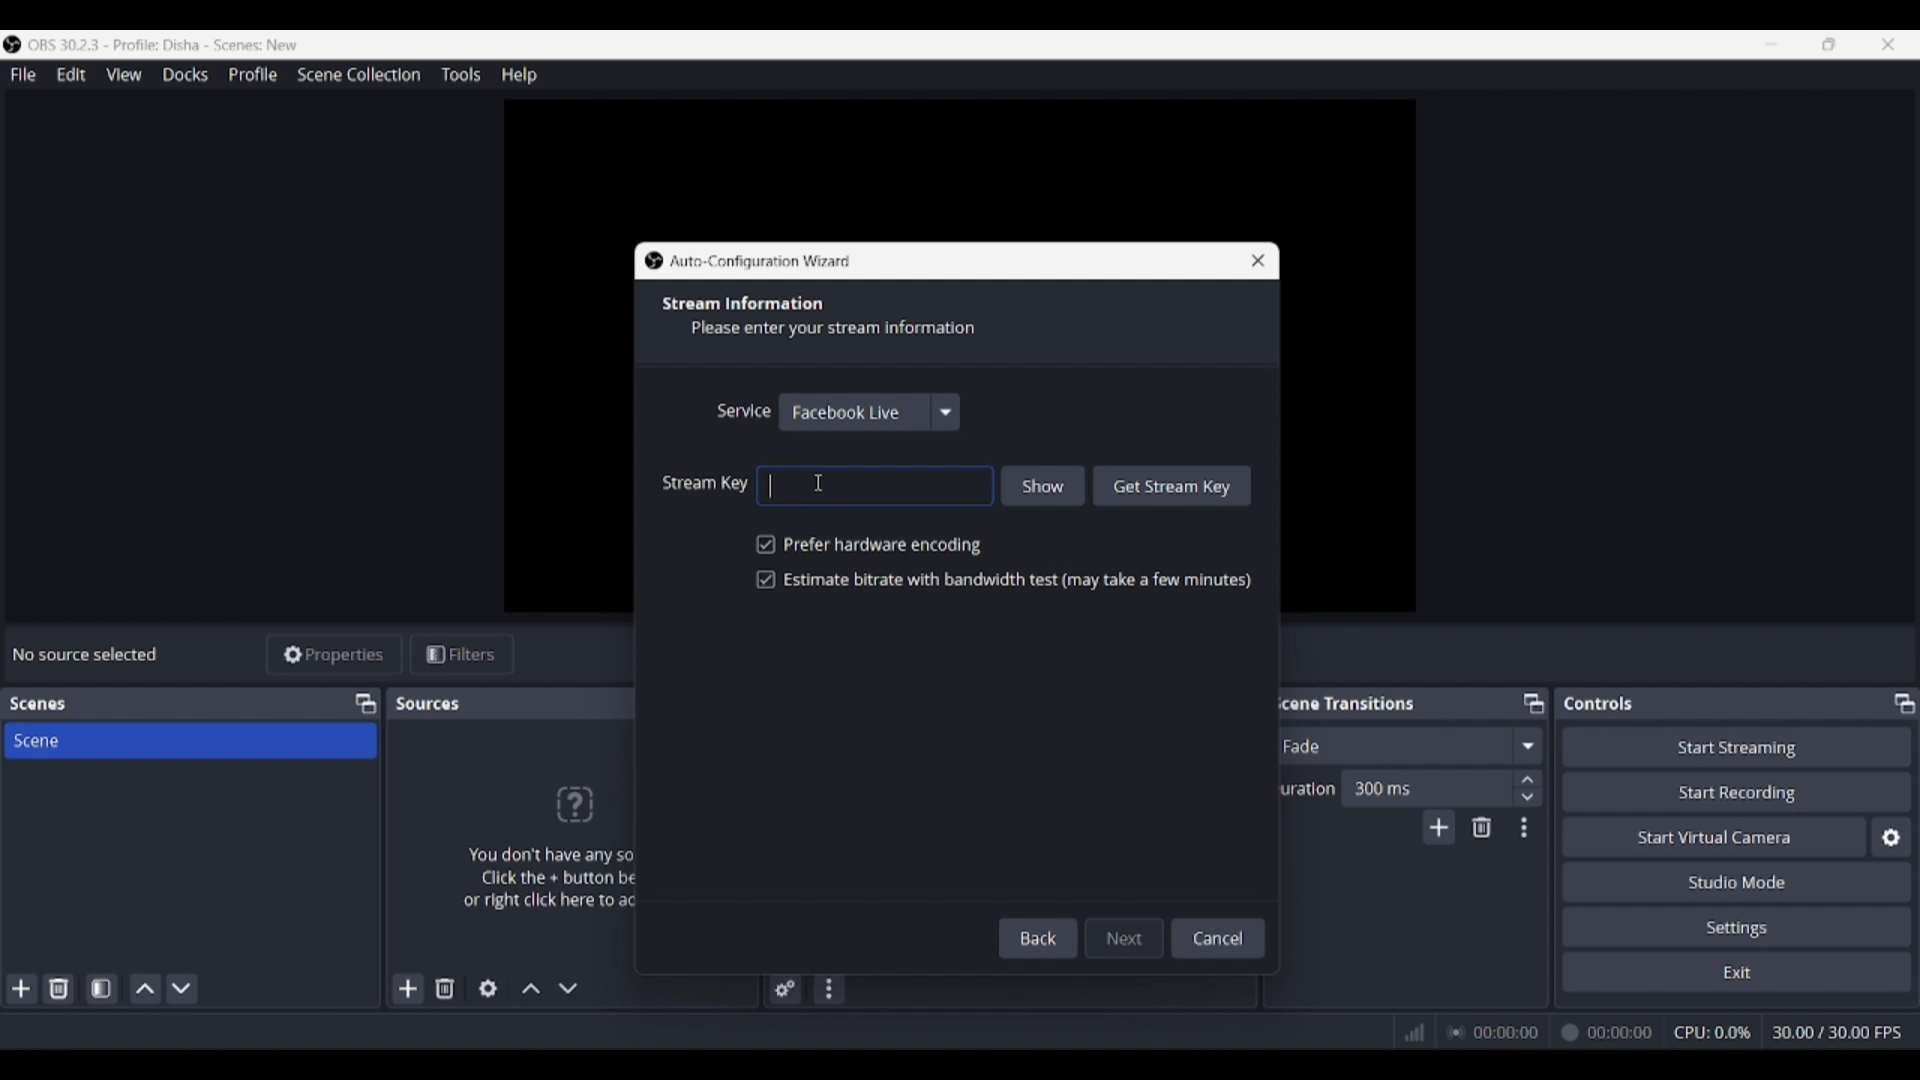  What do you see at coordinates (181, 989) in the screenshot?
I see `Move scene down` at bounding box center [181, 989].